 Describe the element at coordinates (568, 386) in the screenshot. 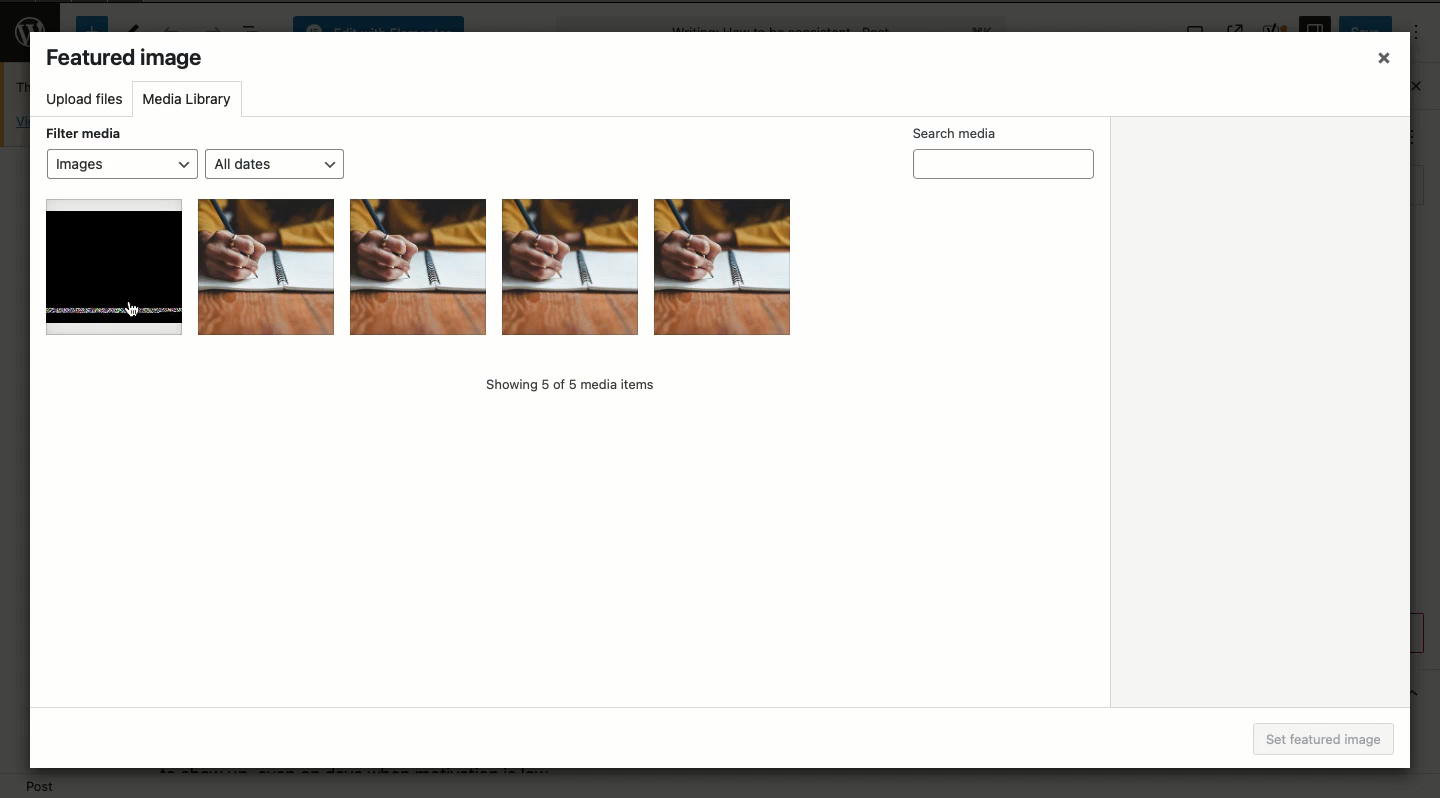

I see `Showing 5 of 5 media items` at that location.